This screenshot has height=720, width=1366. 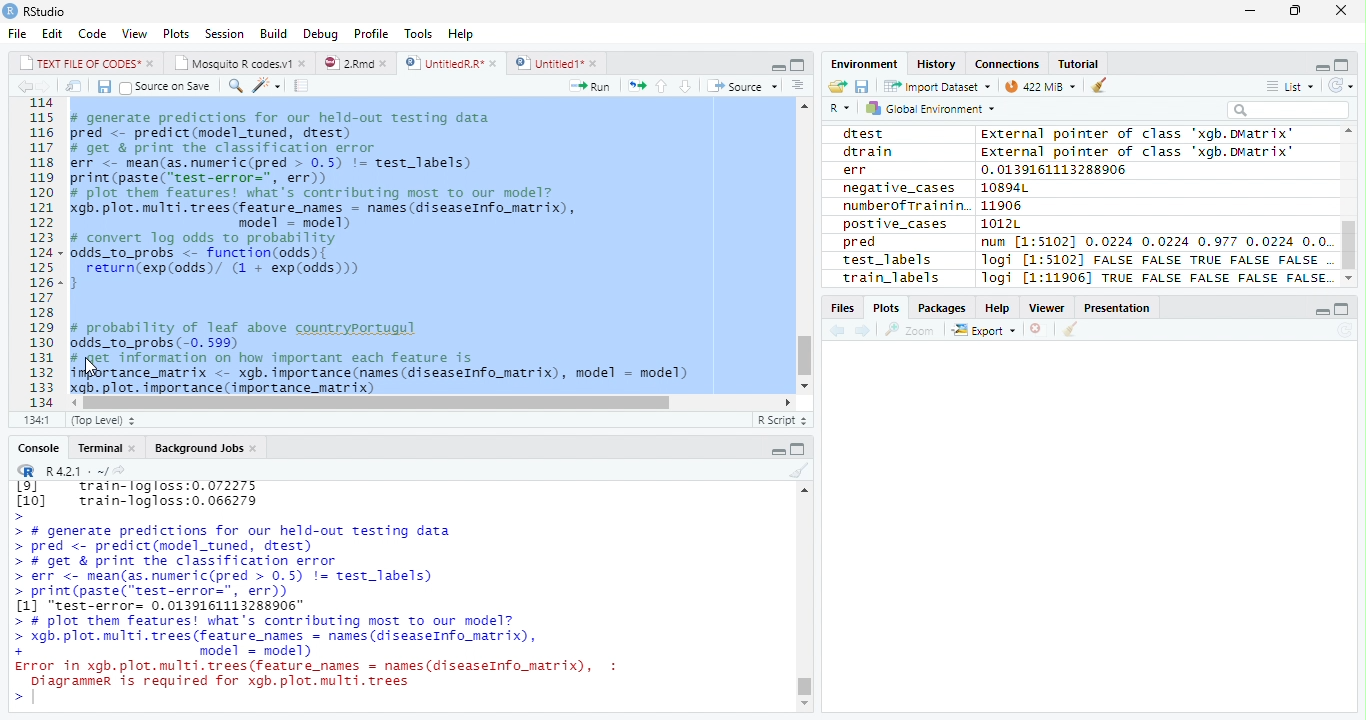 What do you see at coordinates (1345, 63) in the screenshot?
I see `Maximize` at bounding box center [1345, 63].